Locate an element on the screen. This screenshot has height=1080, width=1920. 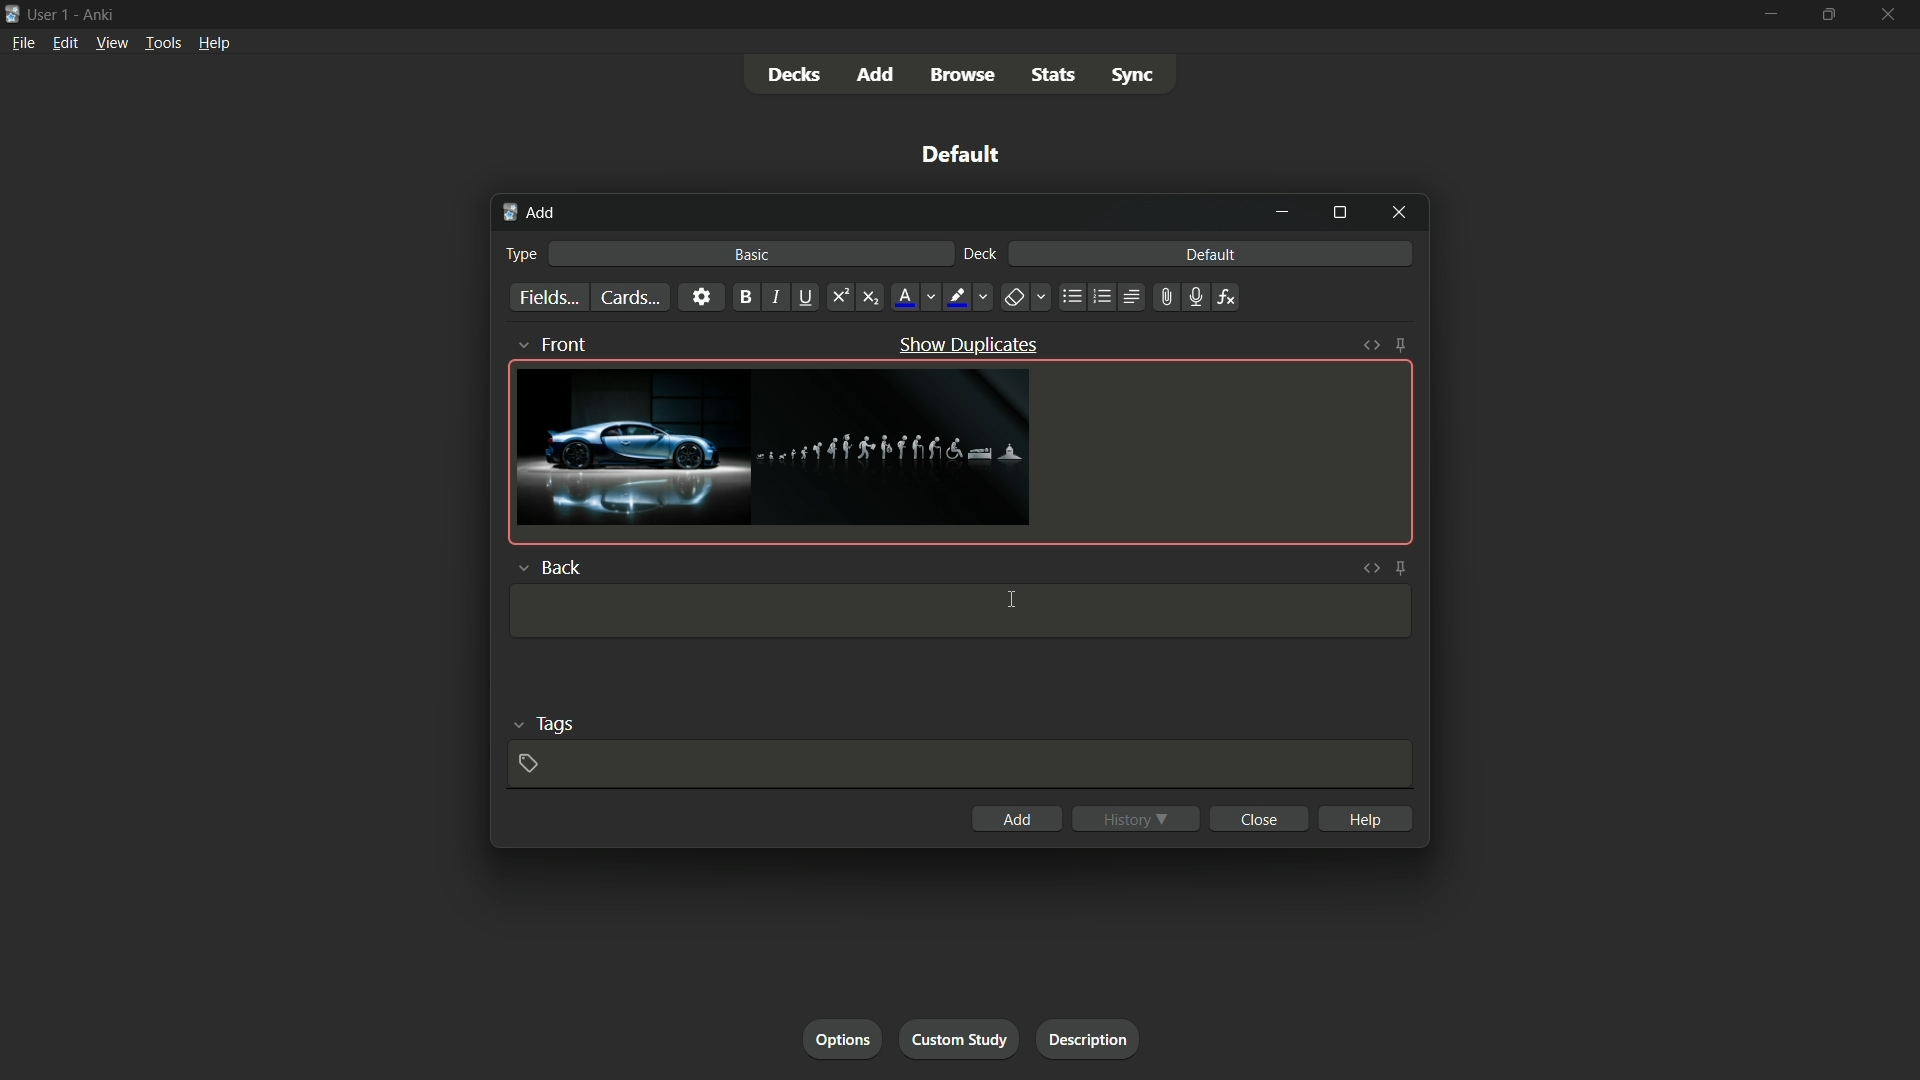
close window is located at coordinates (1400, 214).